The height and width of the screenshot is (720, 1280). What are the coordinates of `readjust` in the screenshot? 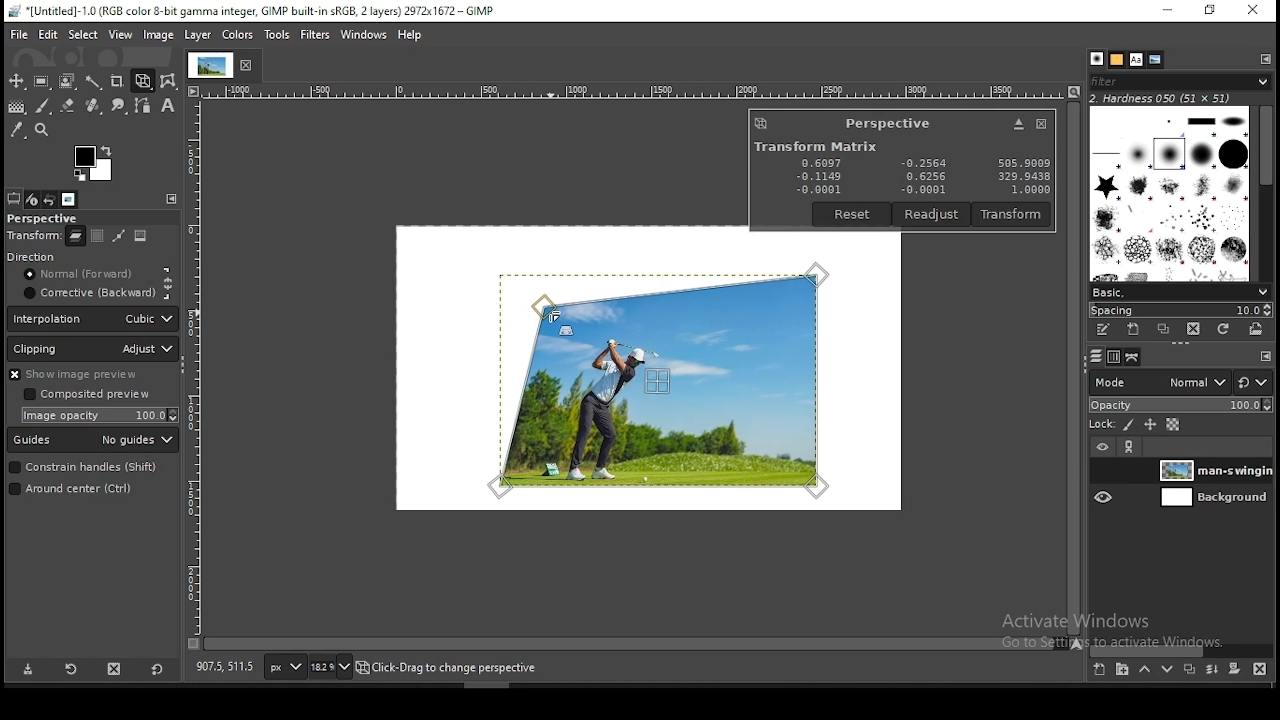 It's located at (933, 214).